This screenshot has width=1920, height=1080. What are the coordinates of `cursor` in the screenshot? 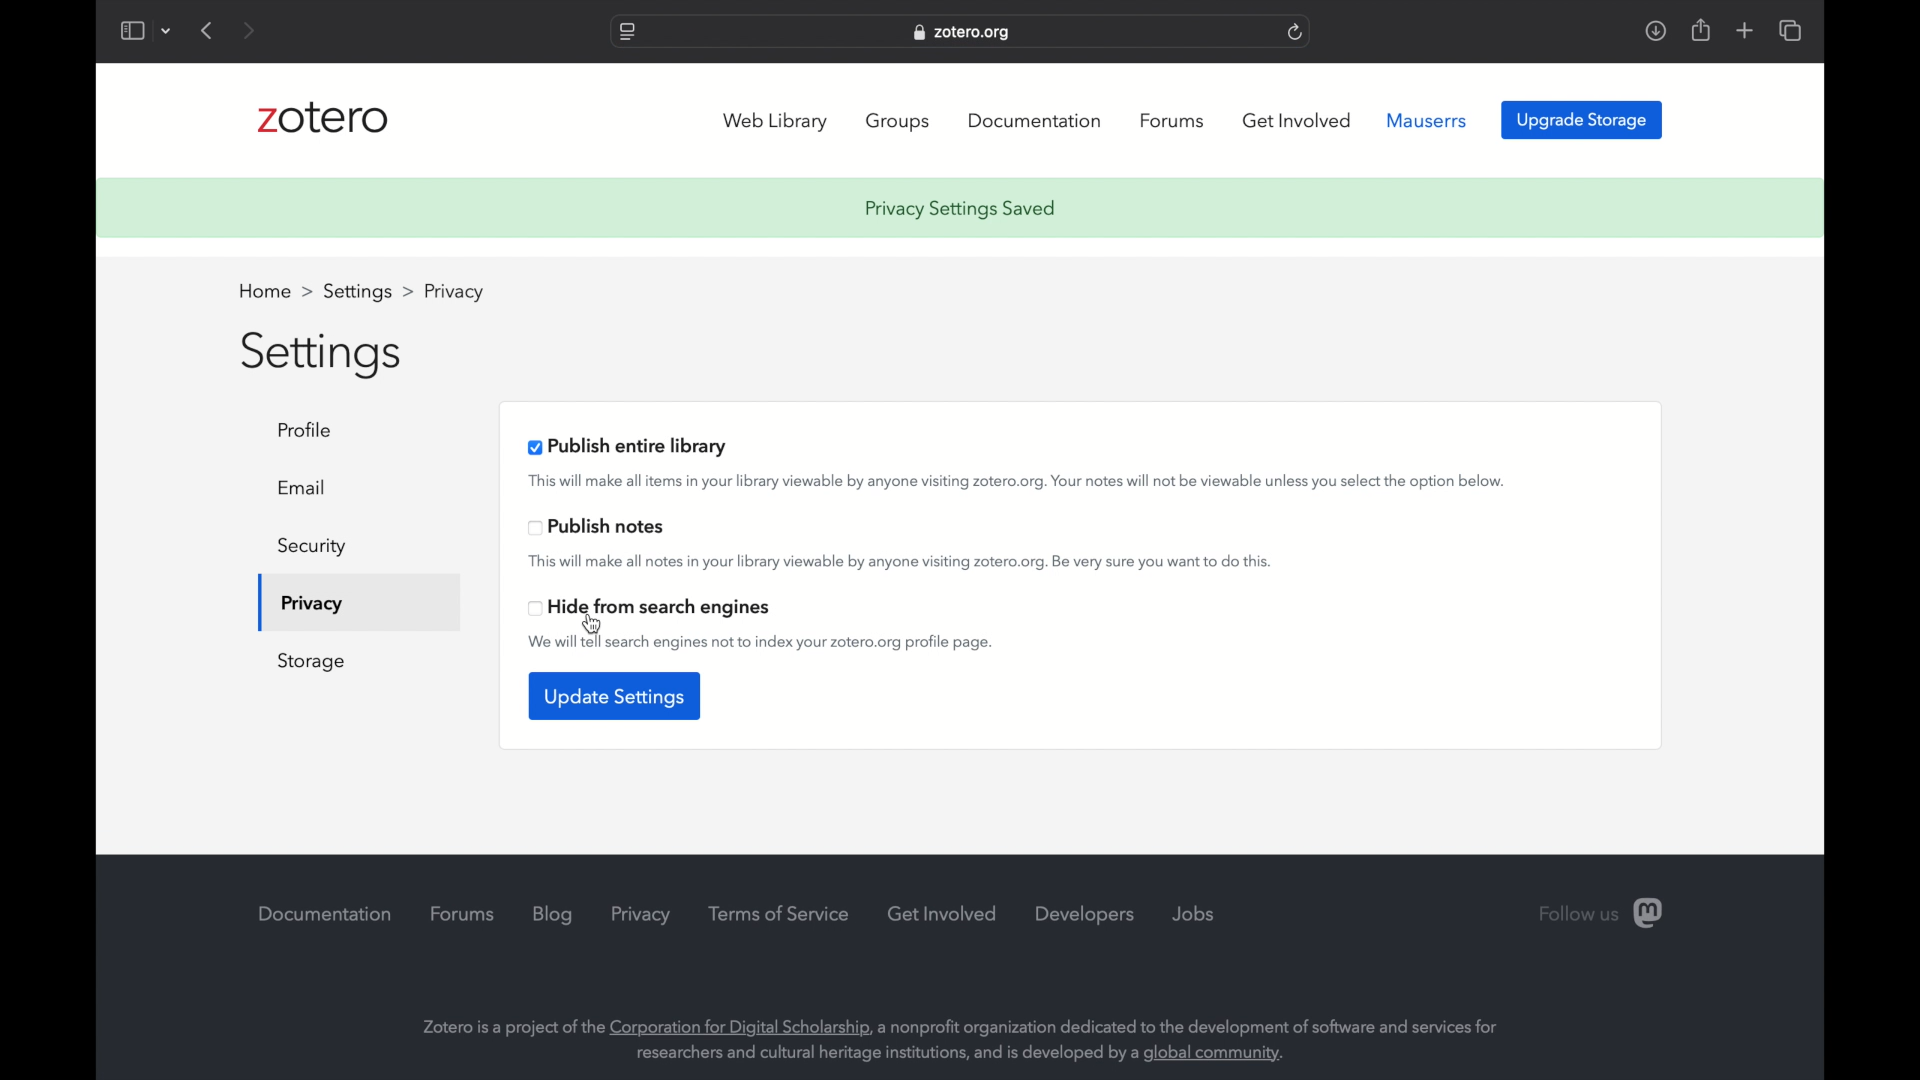 It's located at (593, 624).